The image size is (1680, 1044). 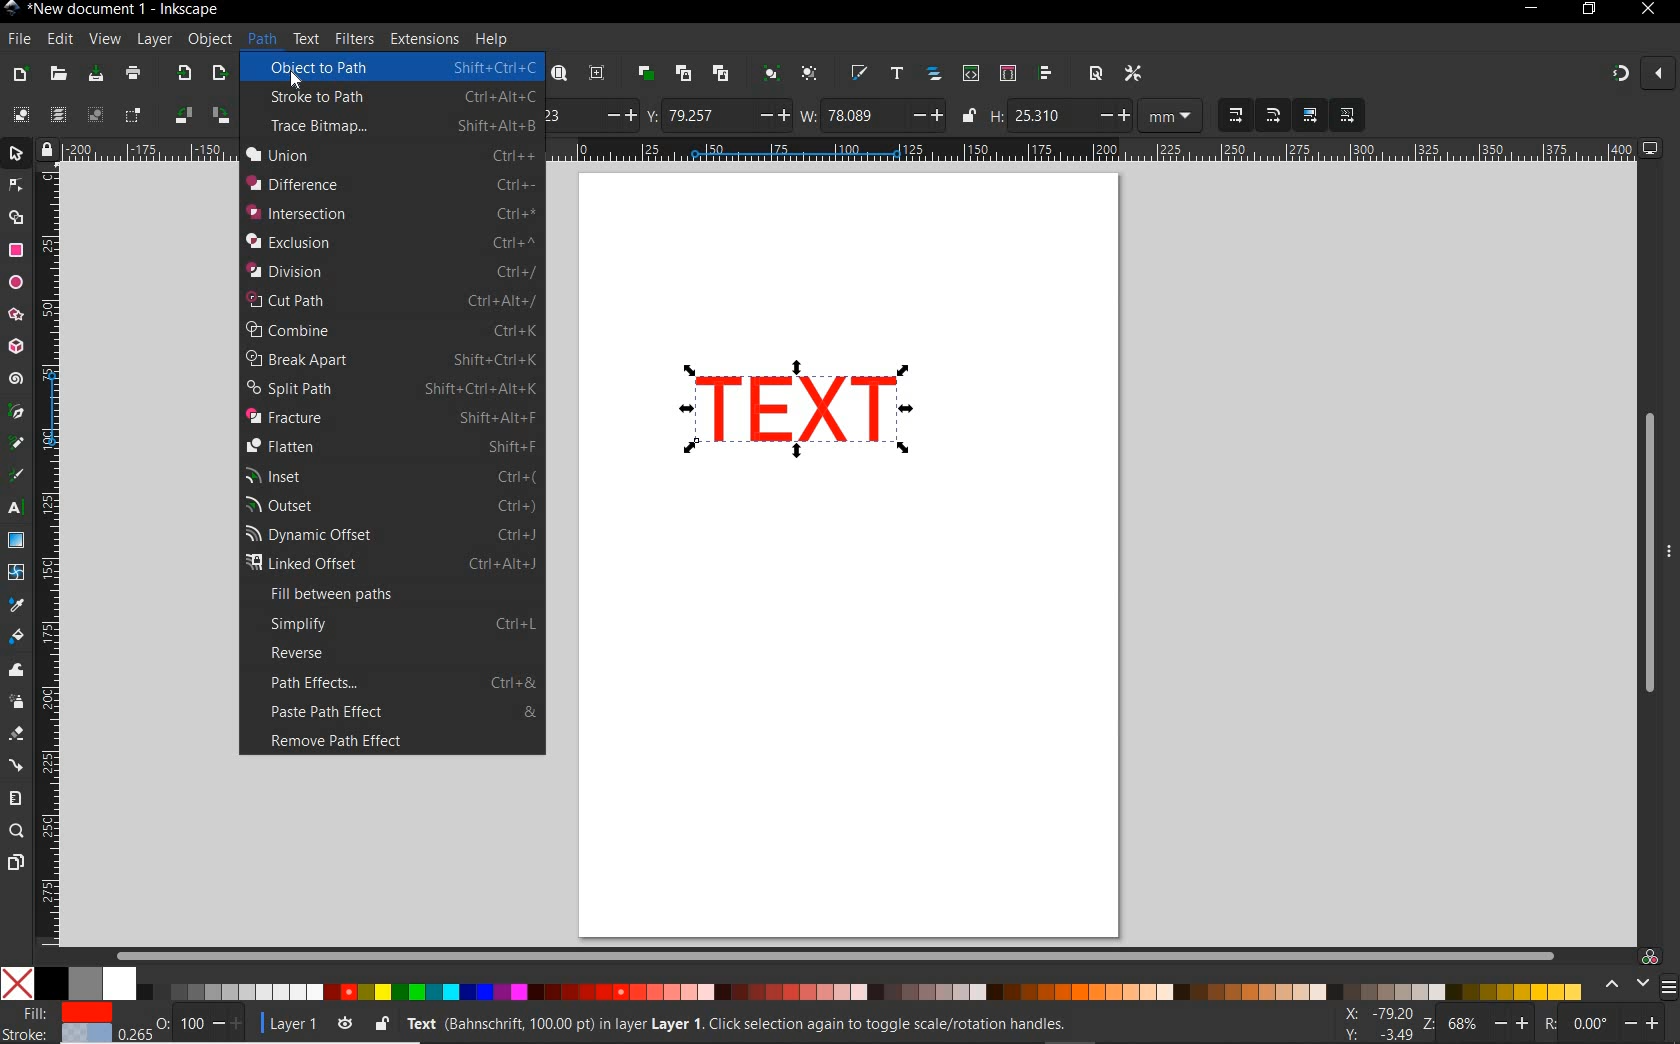 I want to click on OPEN PREFERENCES, so click(x=1135, y=73).